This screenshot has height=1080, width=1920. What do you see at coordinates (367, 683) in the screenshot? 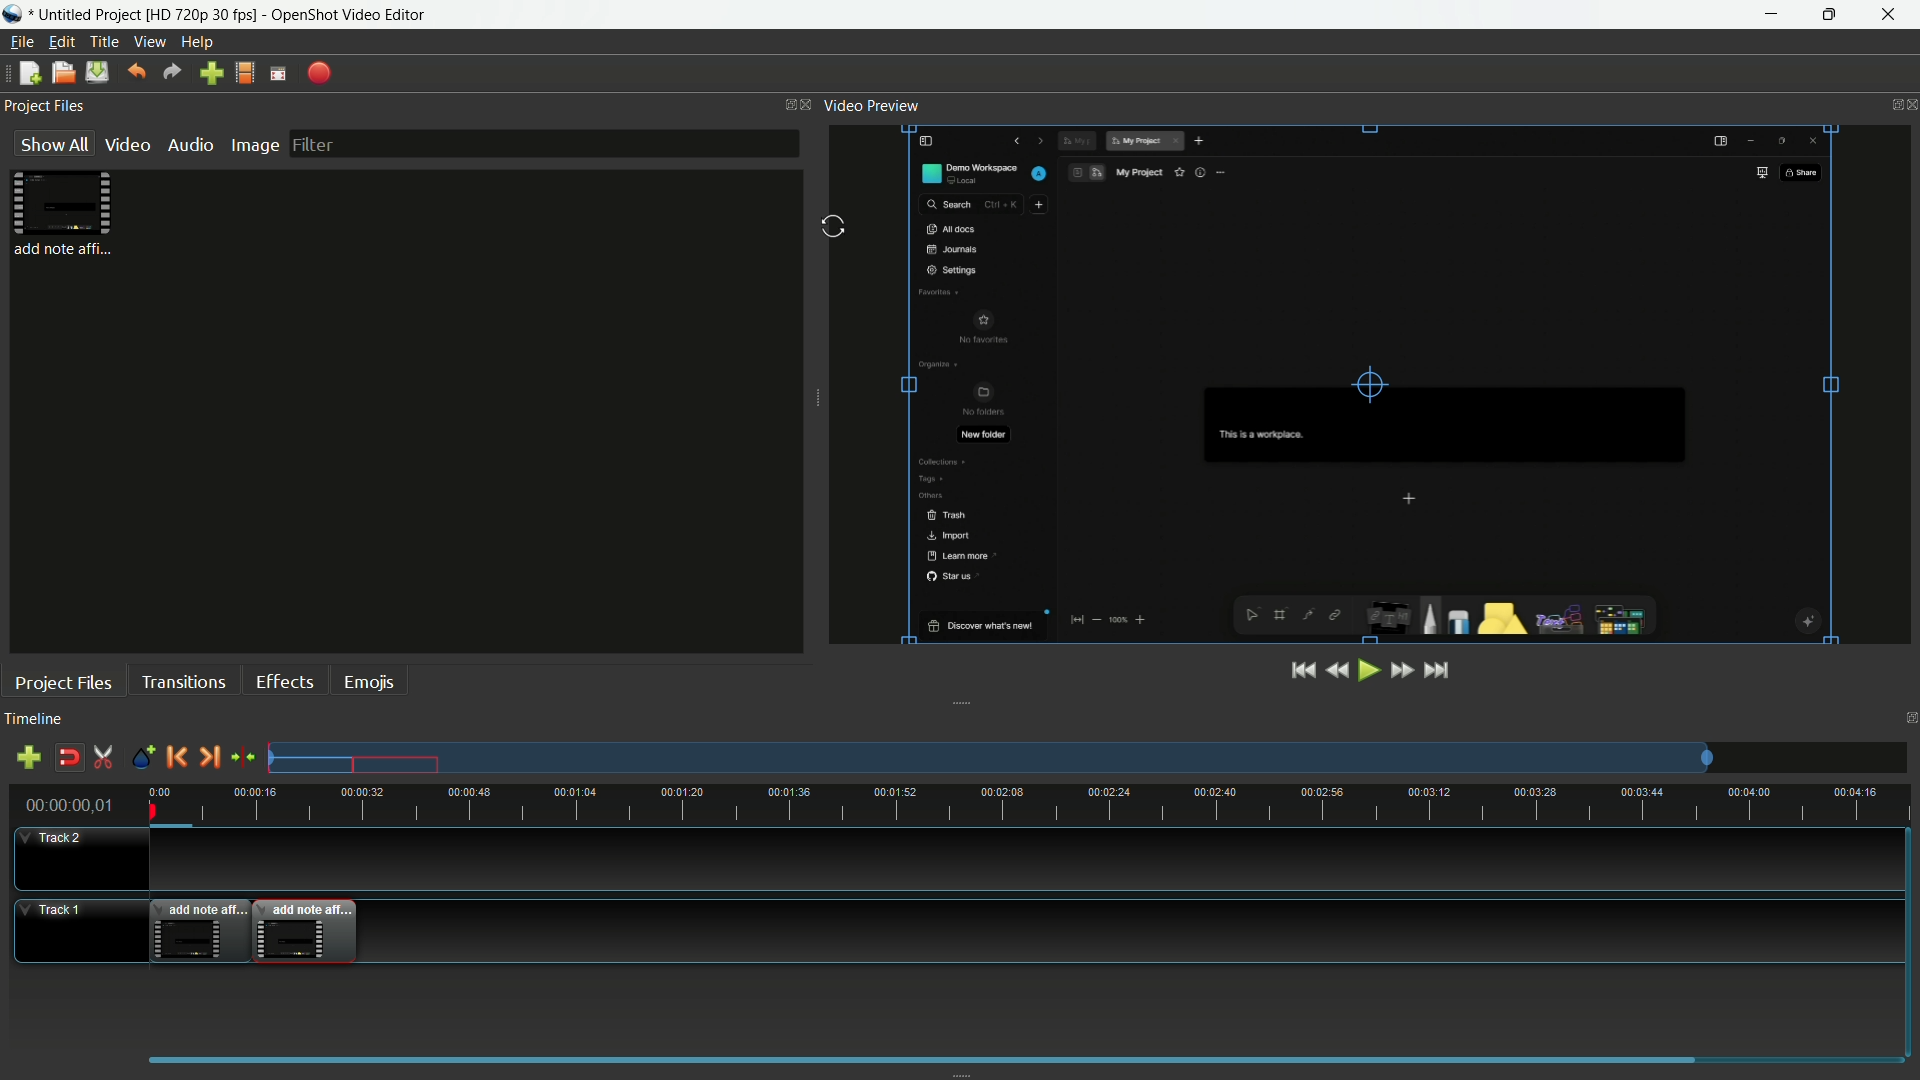
I see `emojis` at bounding box center [367, 683].